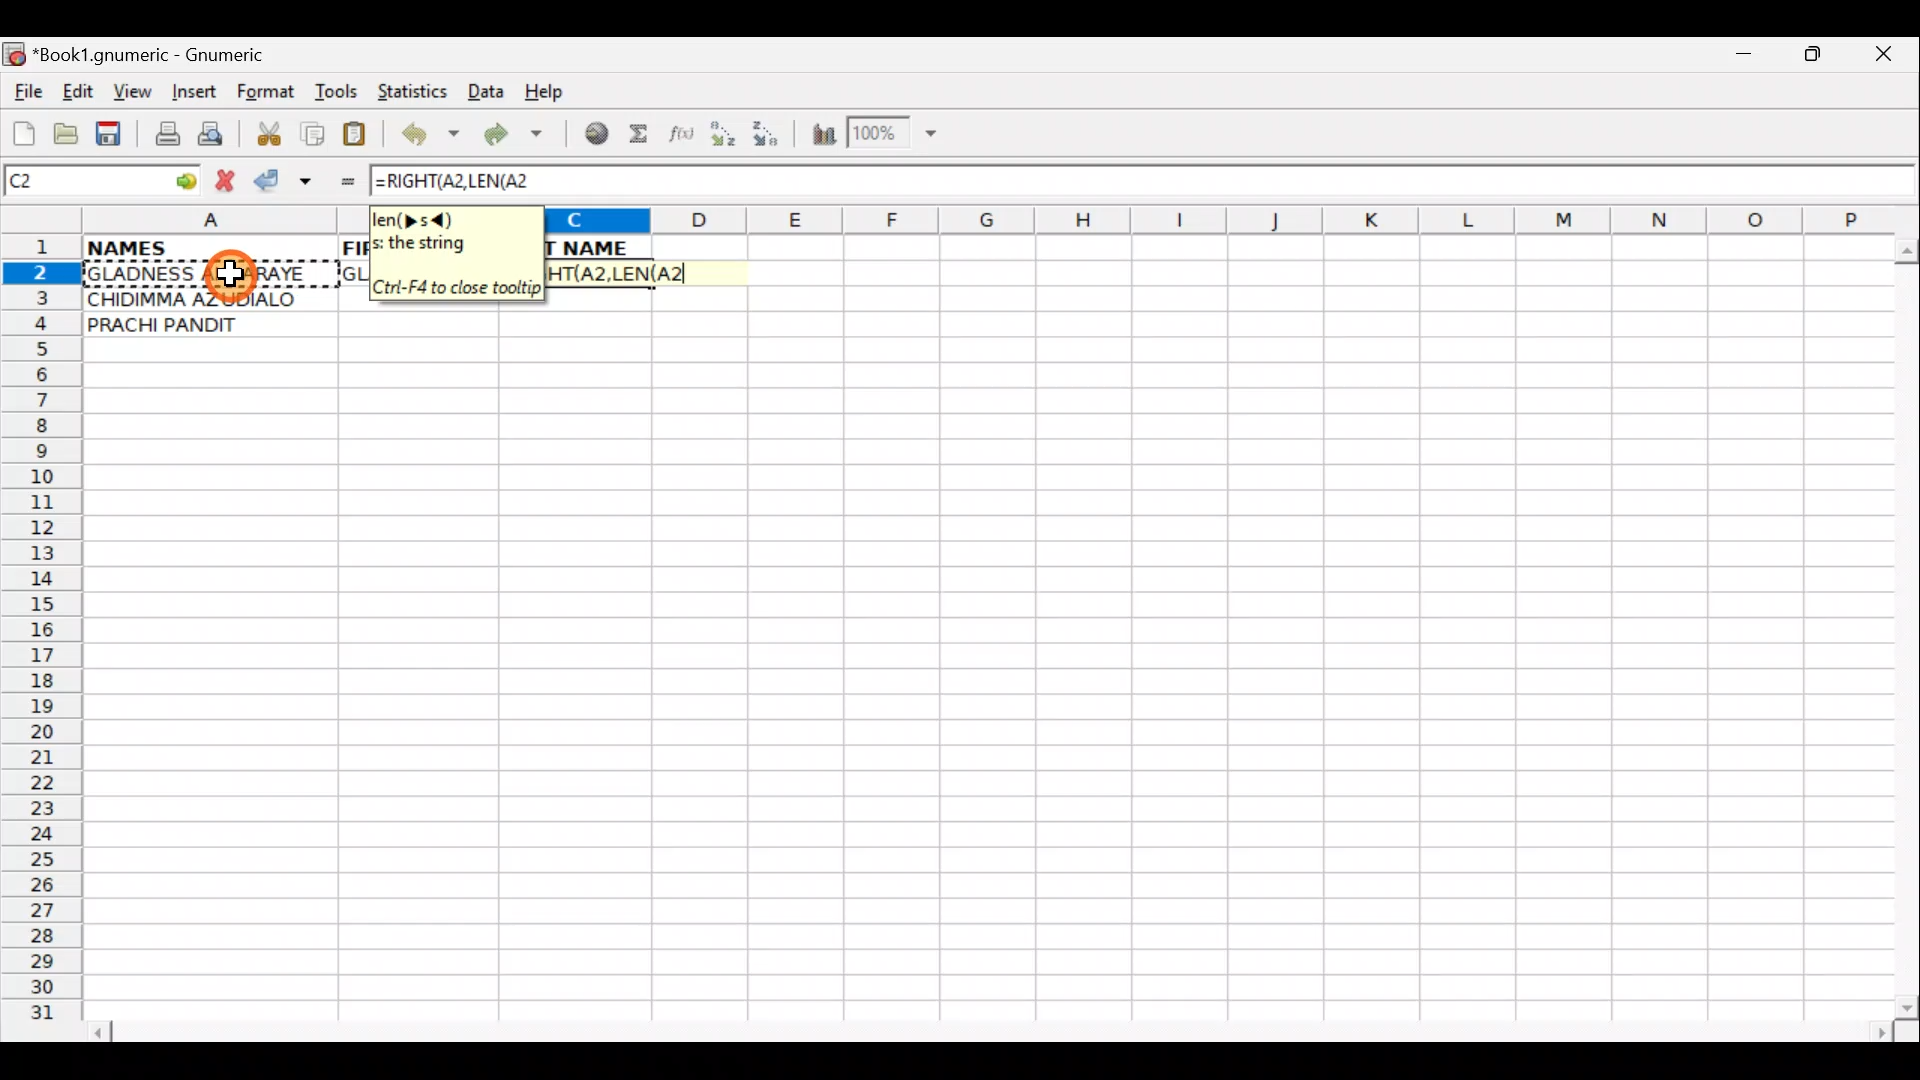  I want to click on Format, so click(270, 94).